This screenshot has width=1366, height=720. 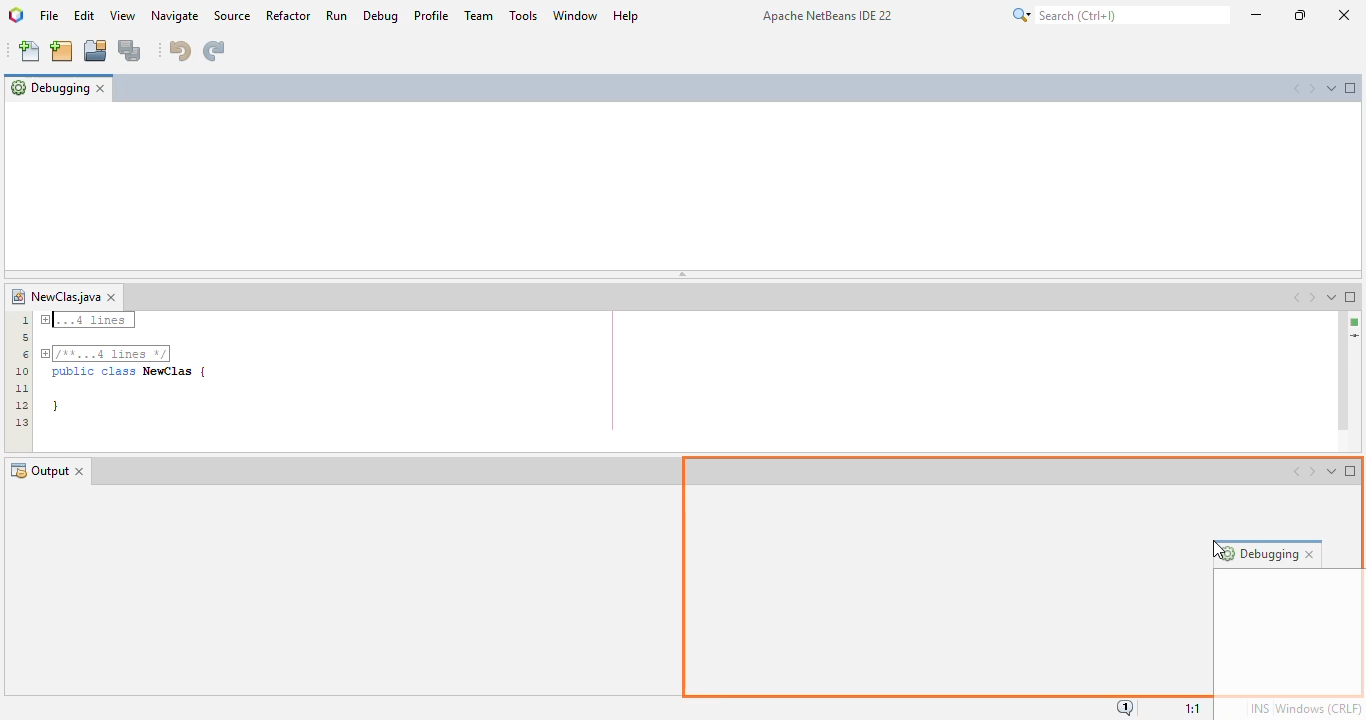 What do you see at coordinates (1351, 88) in the screenshot?
I see `maximize window` at bounding box center [1351, 88].